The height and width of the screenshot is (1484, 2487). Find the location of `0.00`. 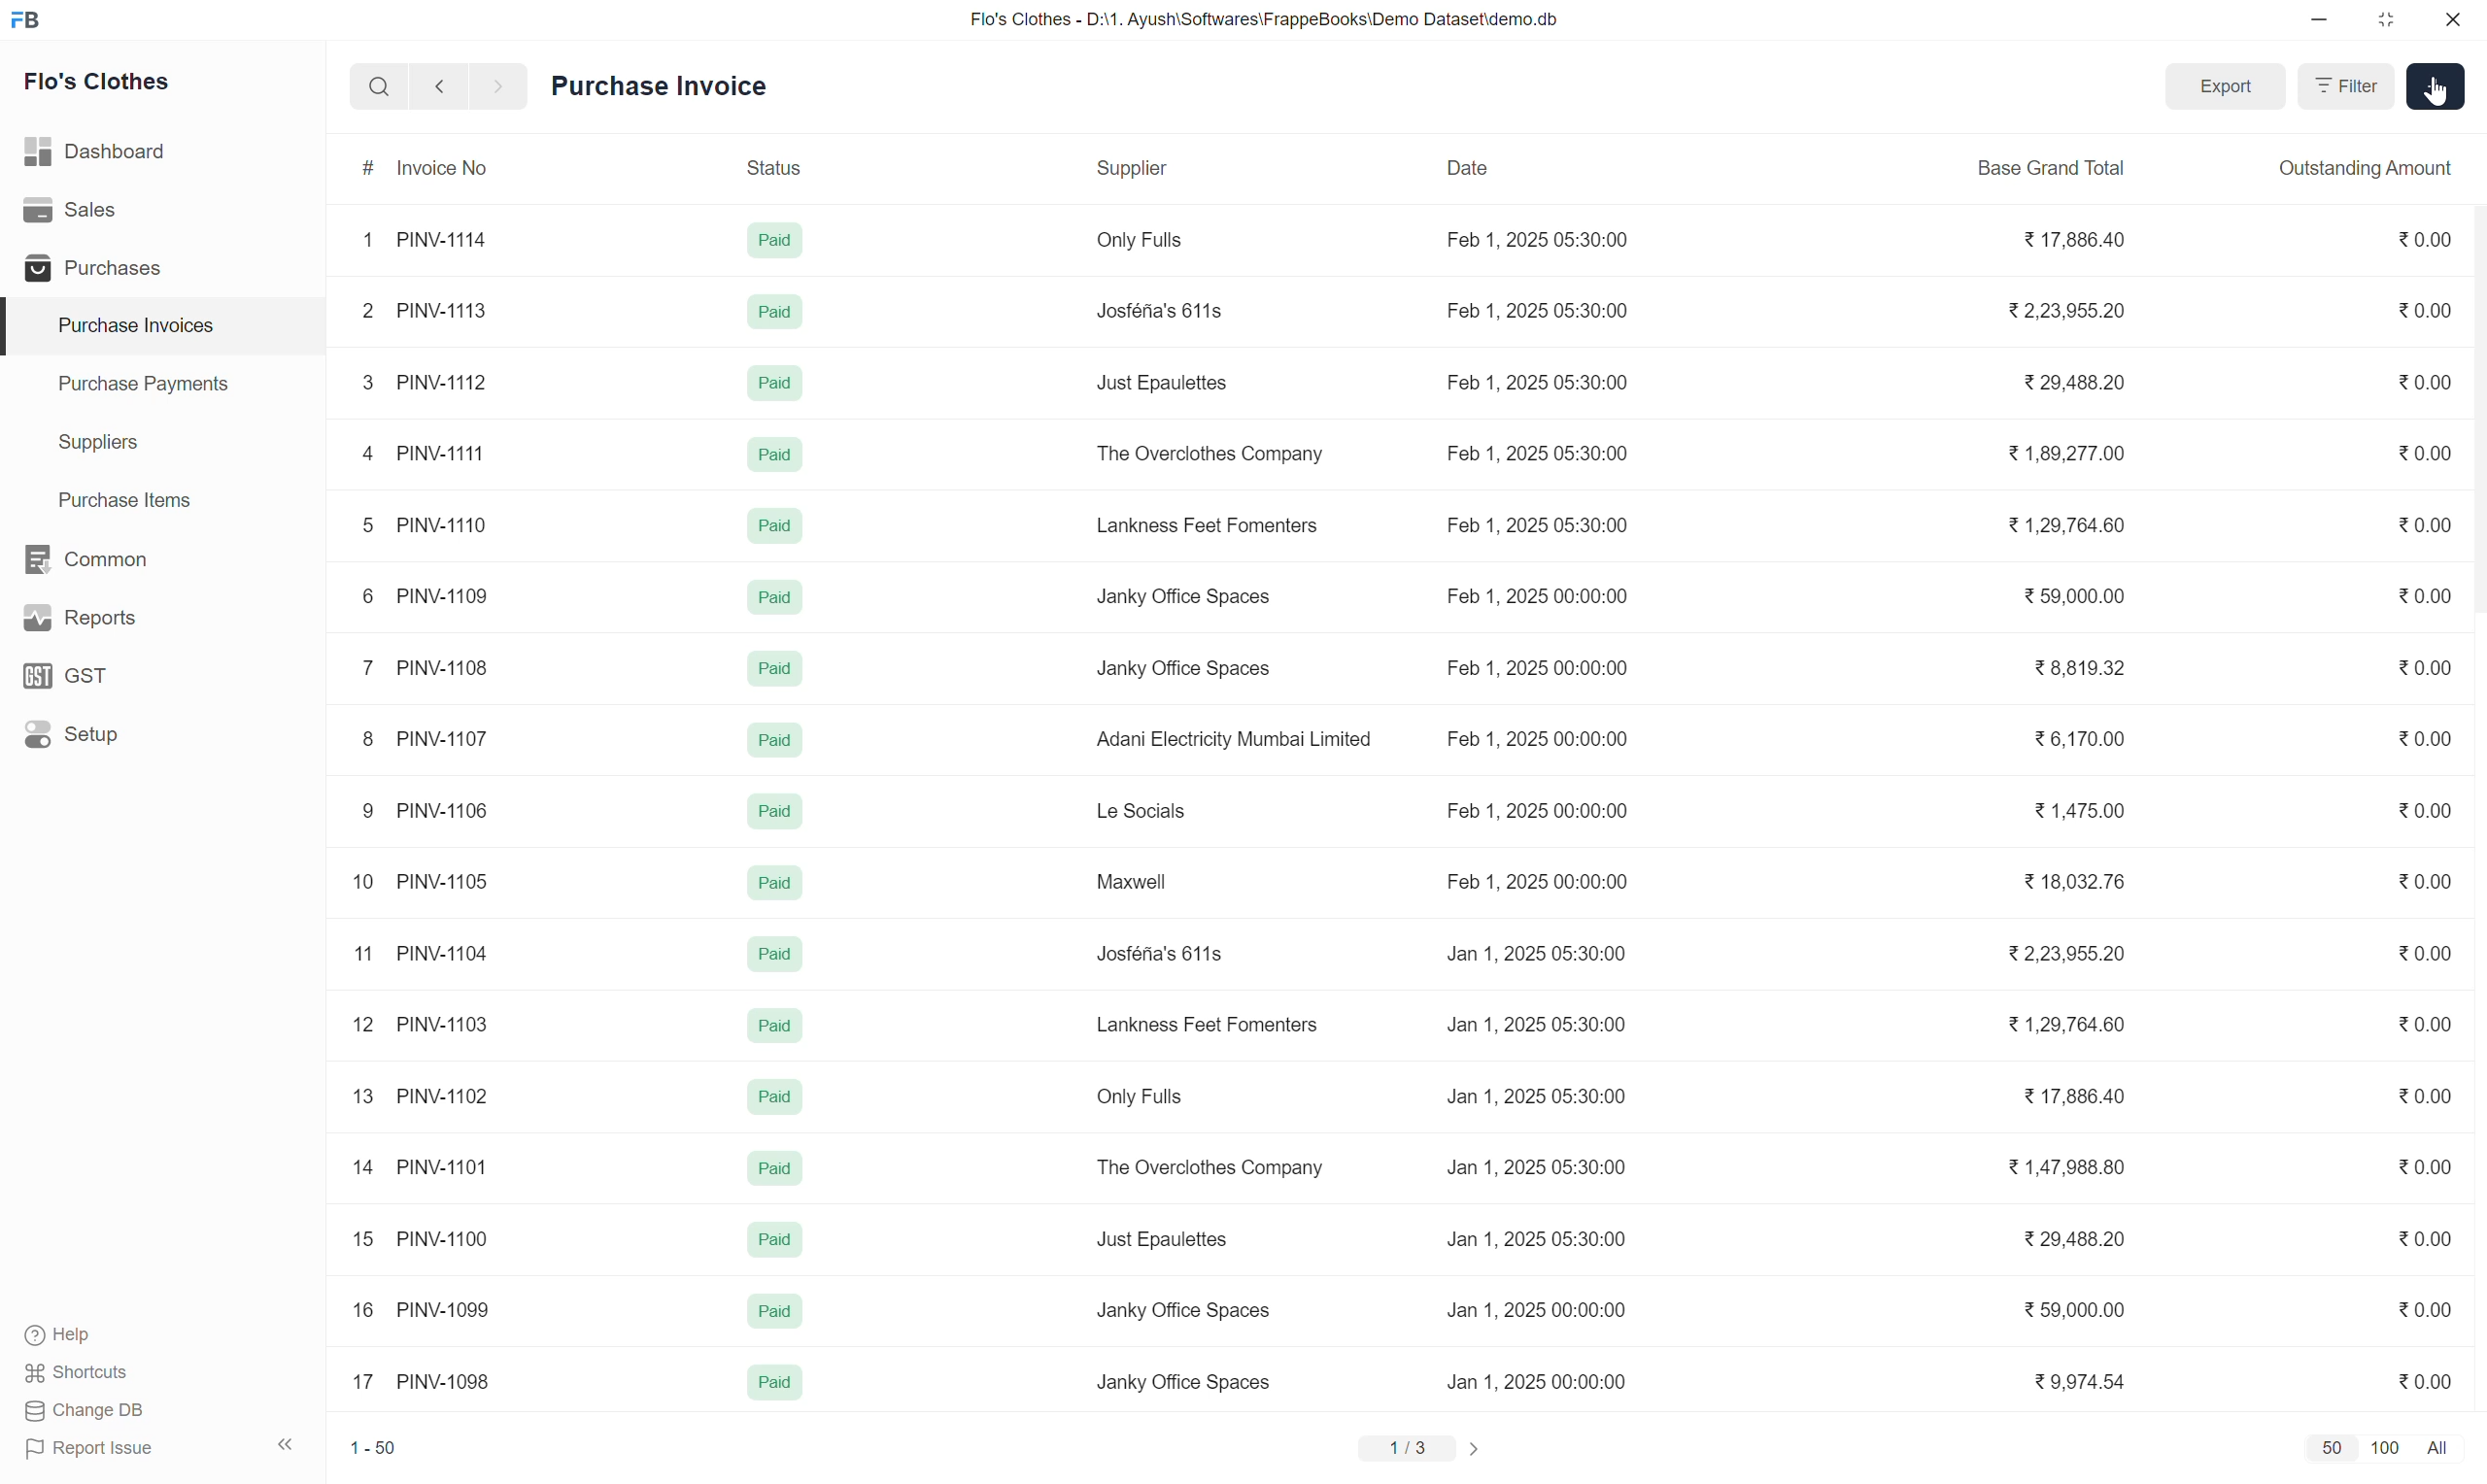

0.00 is located at coordinates (2426, 523).